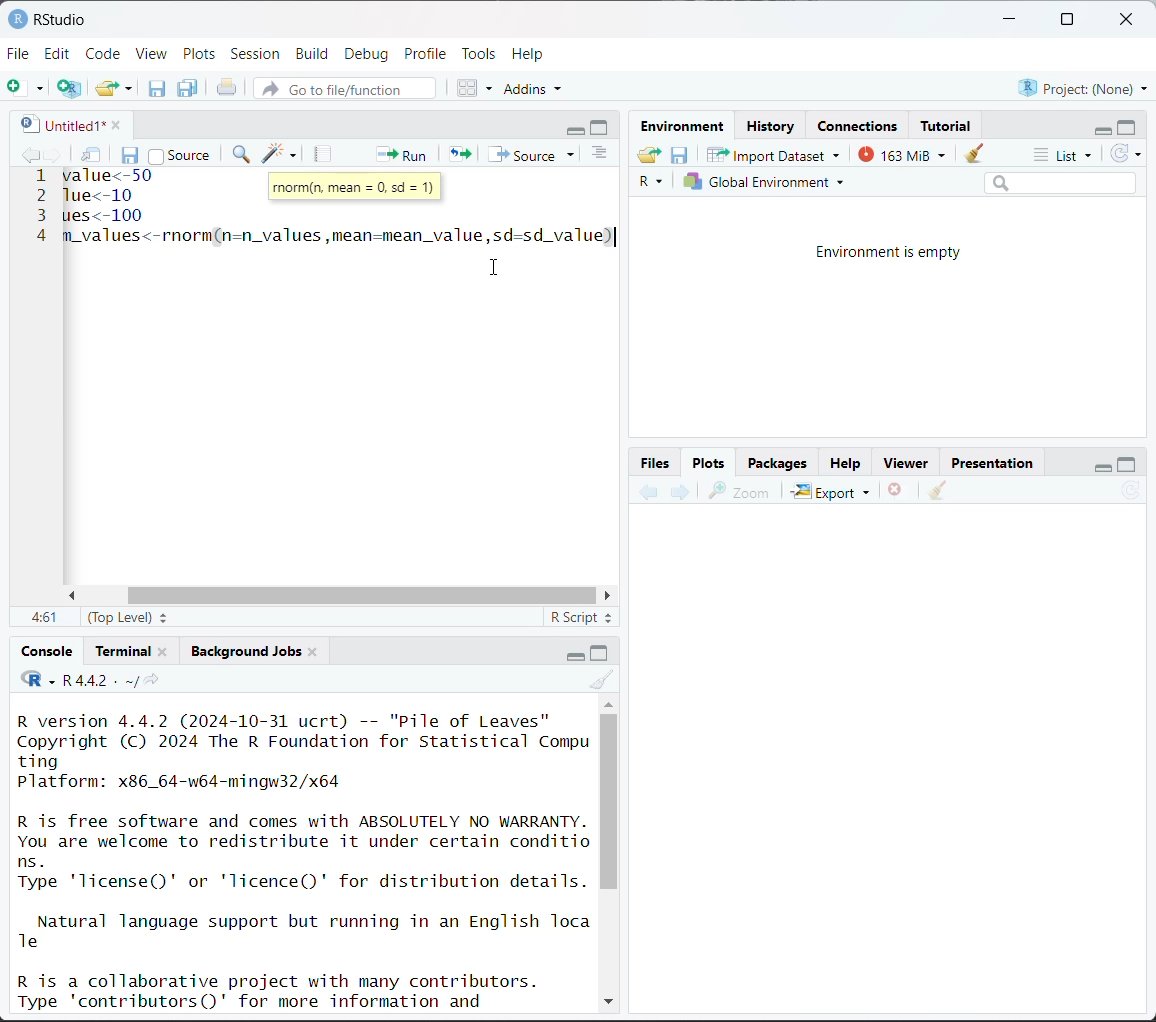 The image size is (1156, 1022). What do you see at coordinates (131, 88) in the screenshot?
I see `clear list` at bounding box center [131, 88].